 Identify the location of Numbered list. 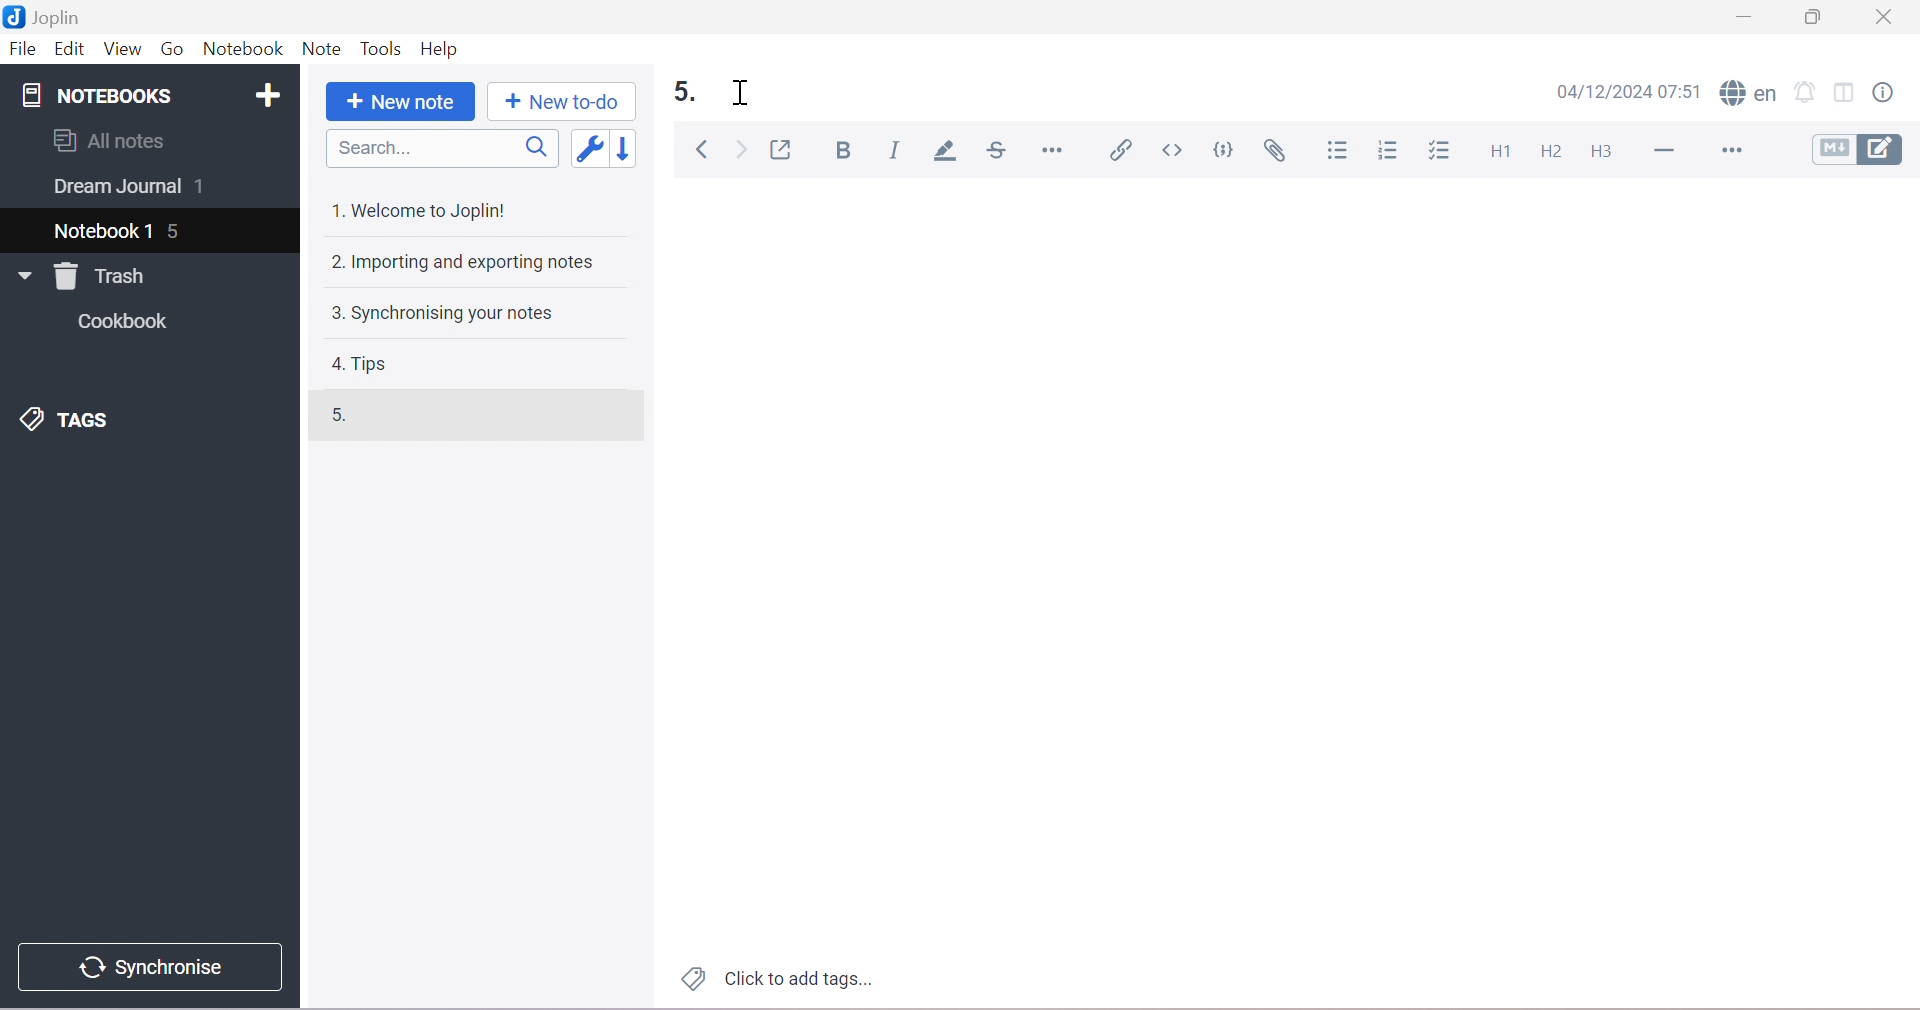
(1389, 152).